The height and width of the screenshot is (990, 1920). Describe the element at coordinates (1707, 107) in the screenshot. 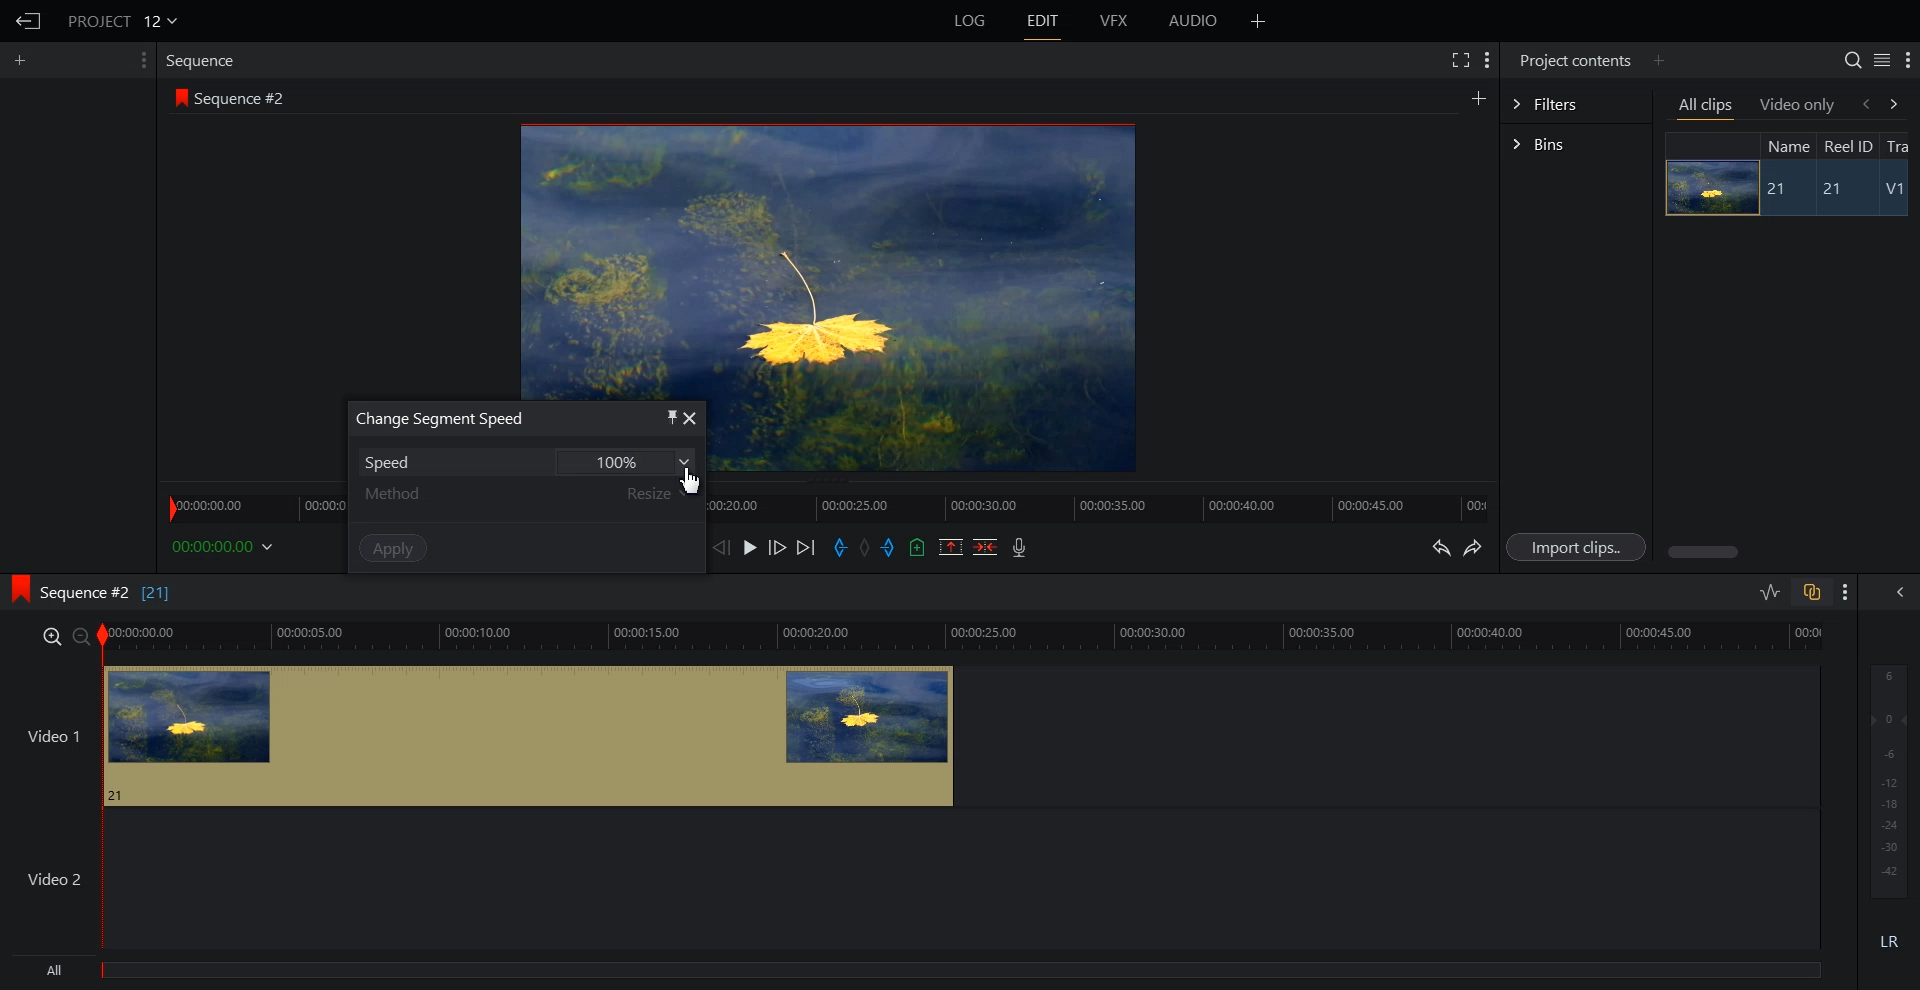

I see `All clips` at that location.